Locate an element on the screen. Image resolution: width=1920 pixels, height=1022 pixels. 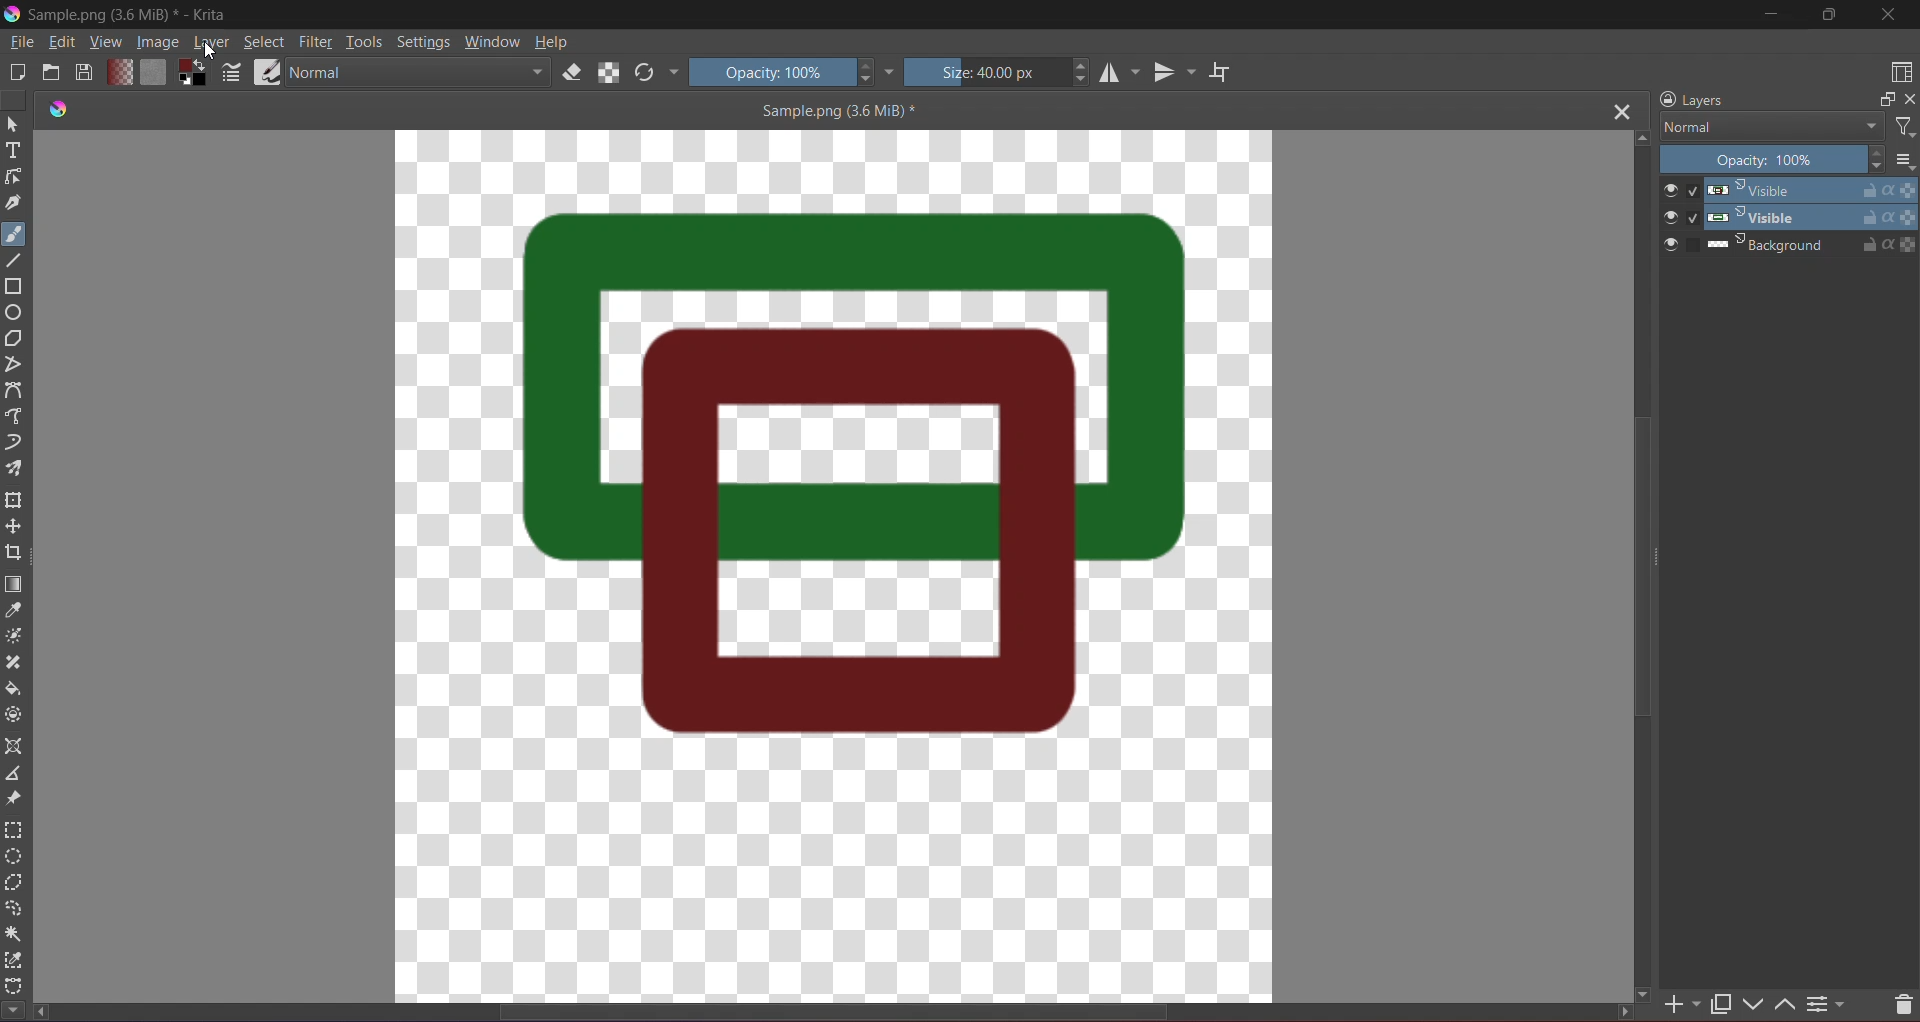
Bezier Curve Tool is located at coordinates (18, 392).